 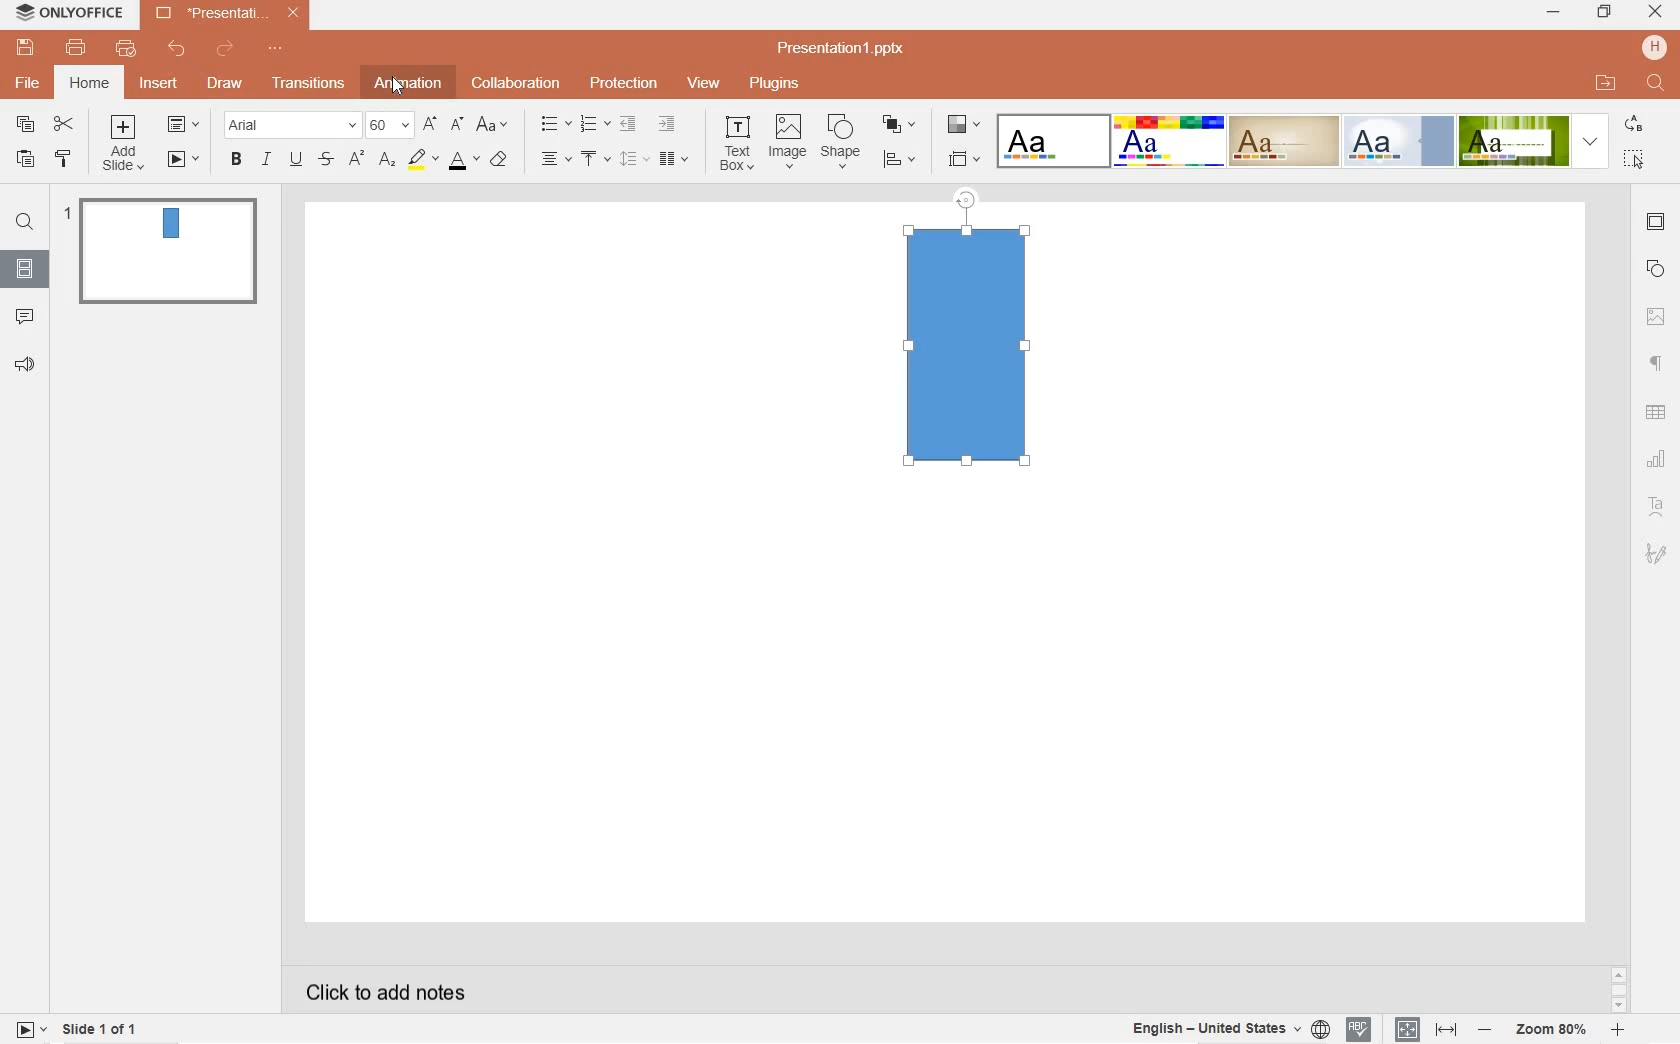 I want to click on subscript, so click(x=388, y=160).